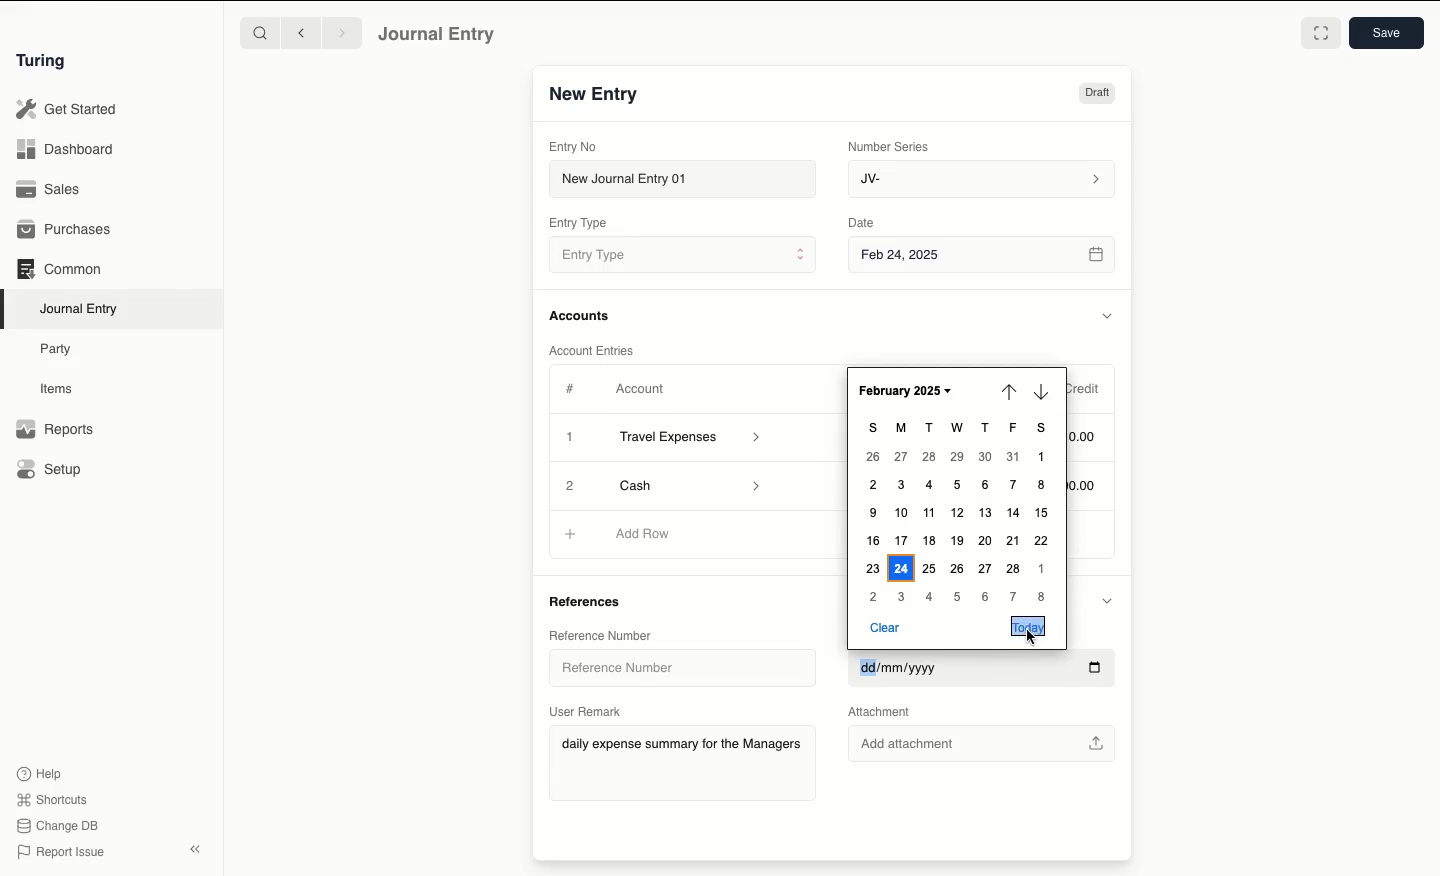 The height and width of the screenshot is (876, 1440). I want to click on Account Entries, so click(595, 350).